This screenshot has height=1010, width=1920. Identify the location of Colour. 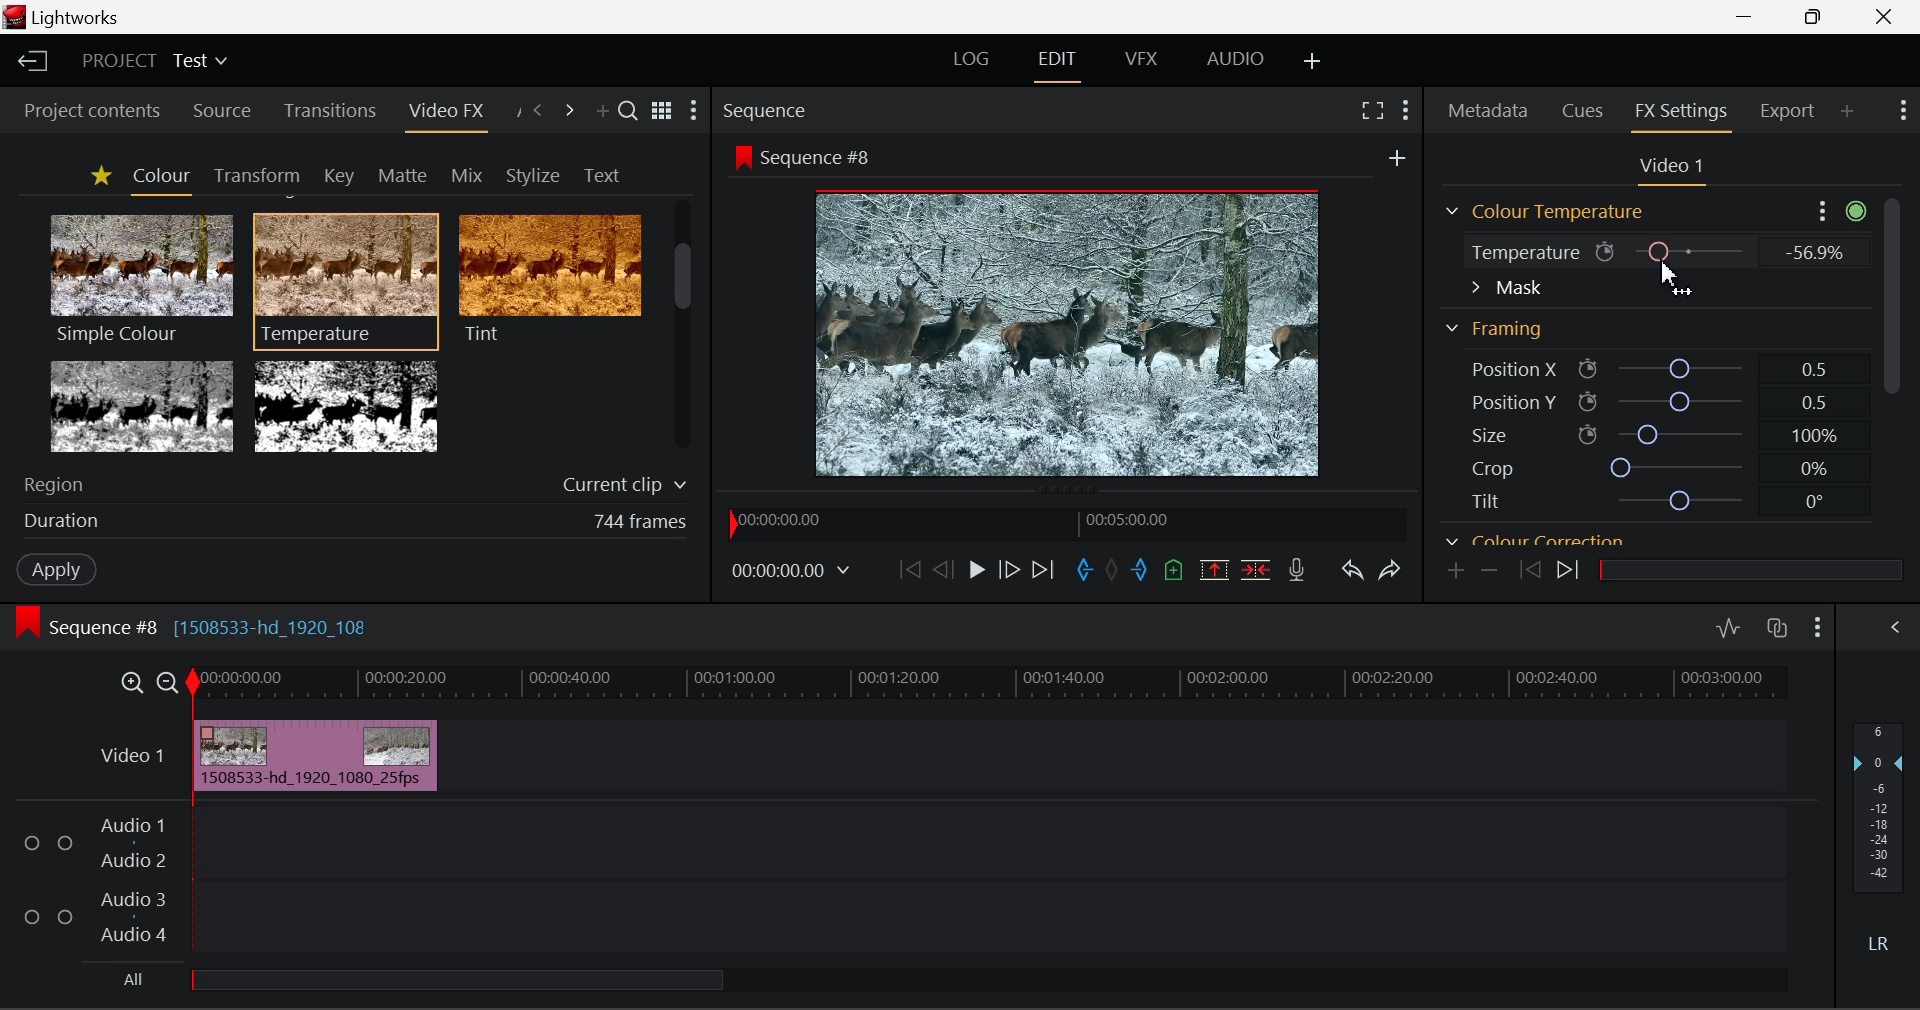
(158, 177).